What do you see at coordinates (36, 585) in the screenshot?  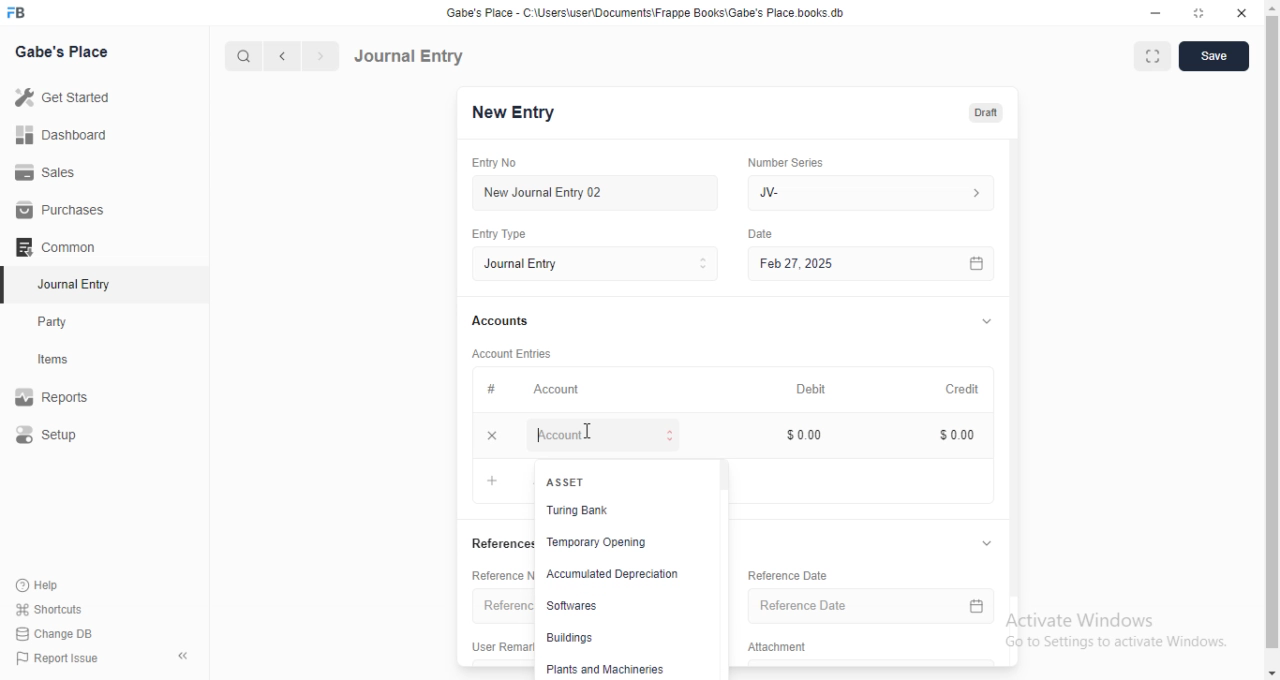 I see `Help` at bounding box center [36, 585].